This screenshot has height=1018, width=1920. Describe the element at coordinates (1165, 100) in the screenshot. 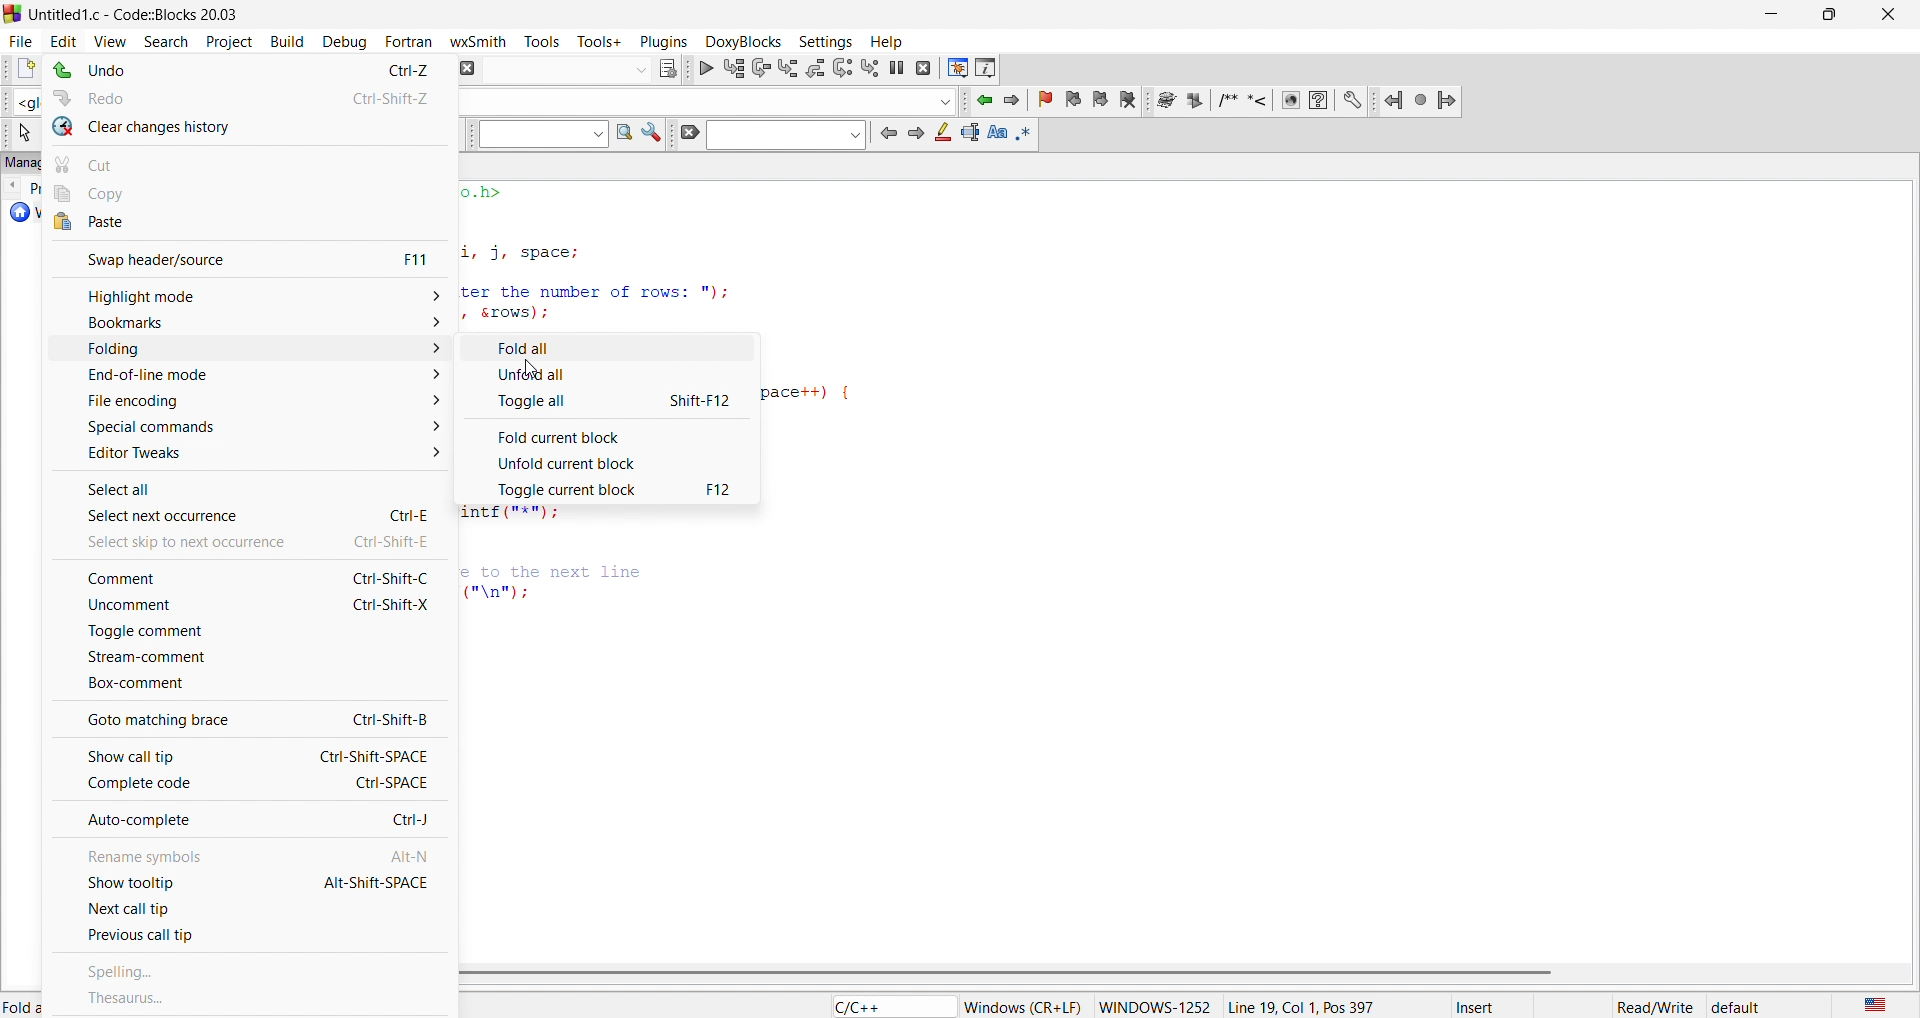

I see `run doxy wizard` at that location.